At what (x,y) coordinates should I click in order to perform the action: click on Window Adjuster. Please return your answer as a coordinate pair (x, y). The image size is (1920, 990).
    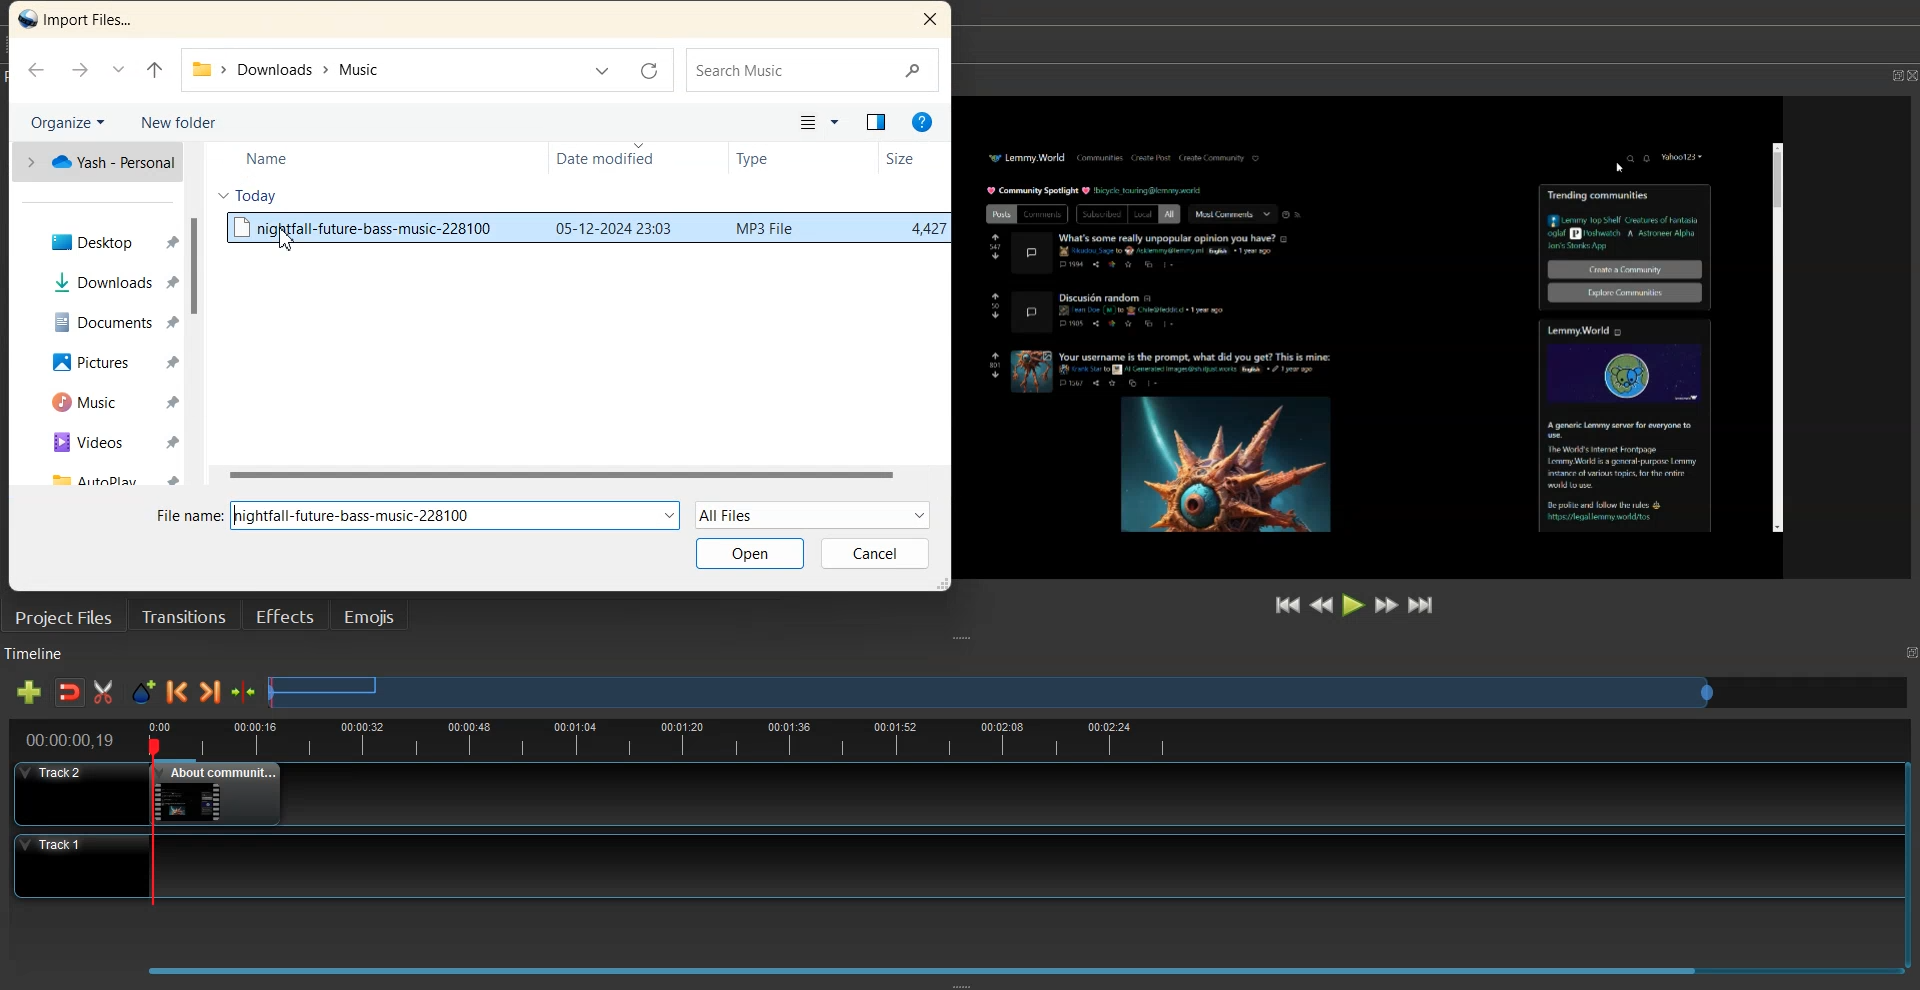
    Looking at the image, I should click on (962, 983).